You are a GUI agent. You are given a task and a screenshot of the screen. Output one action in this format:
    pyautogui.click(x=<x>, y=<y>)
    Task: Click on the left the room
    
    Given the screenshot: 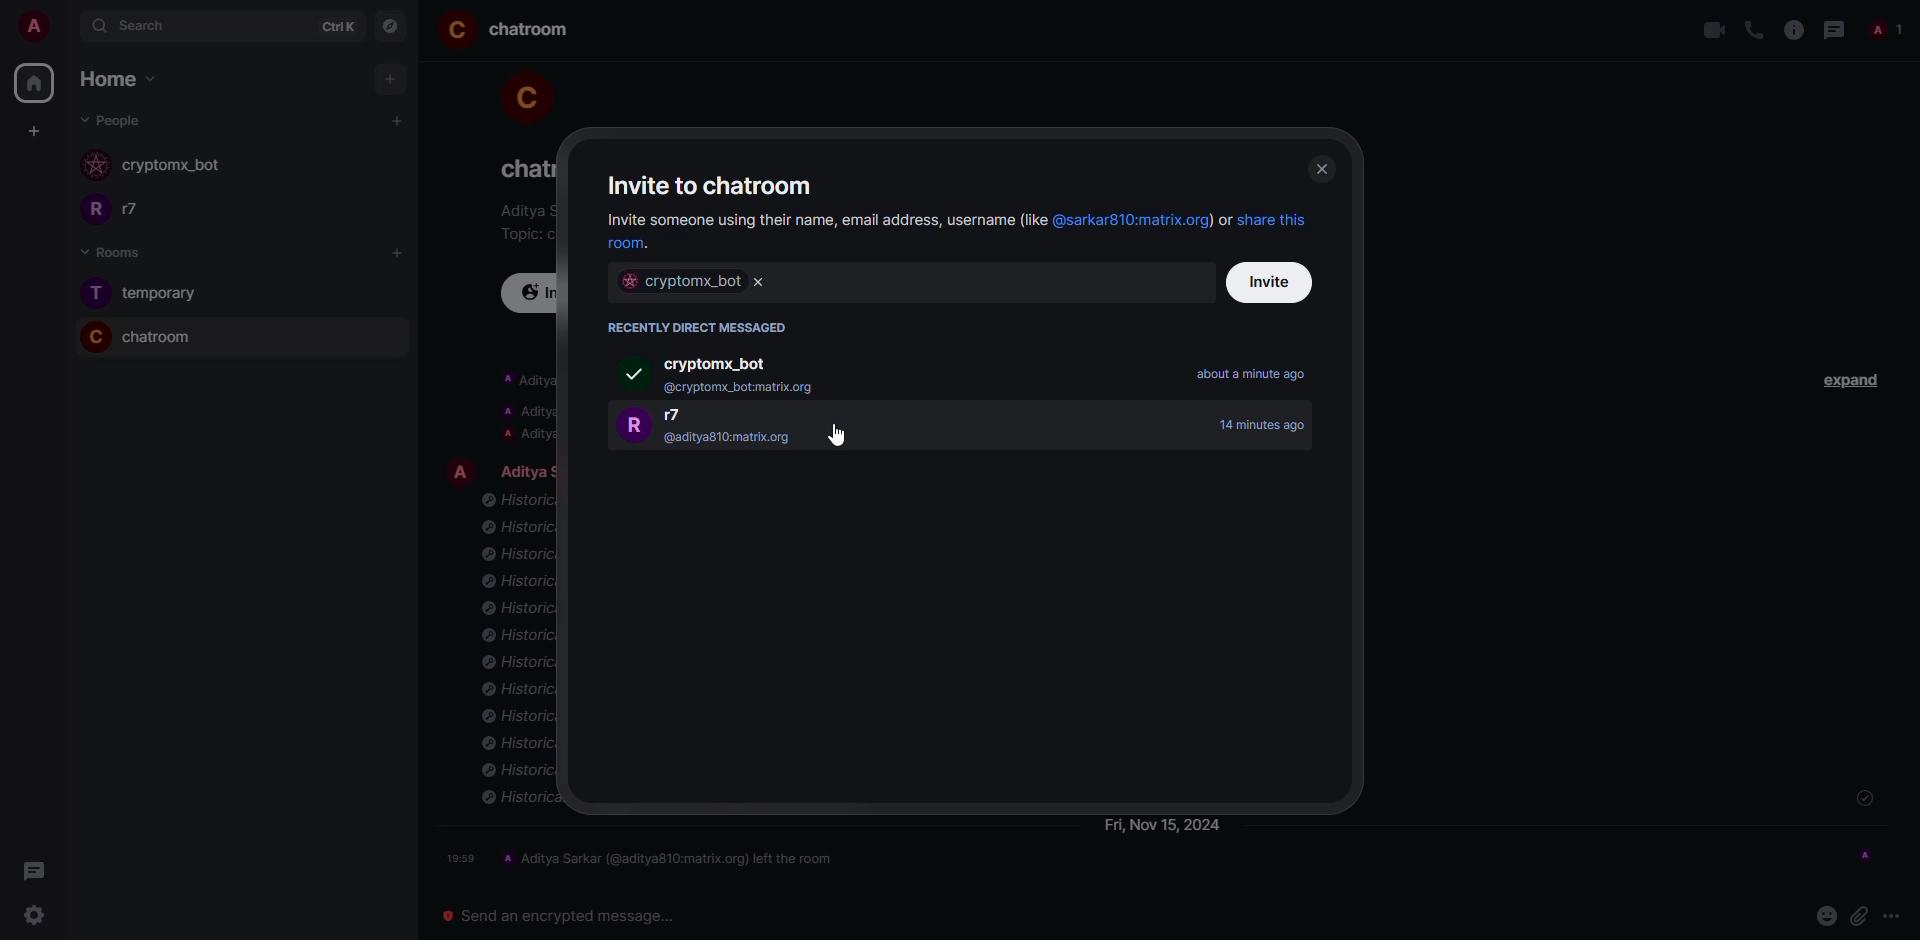 What is the action you would take?
    pyautogui.click(x=672, y=857)
    